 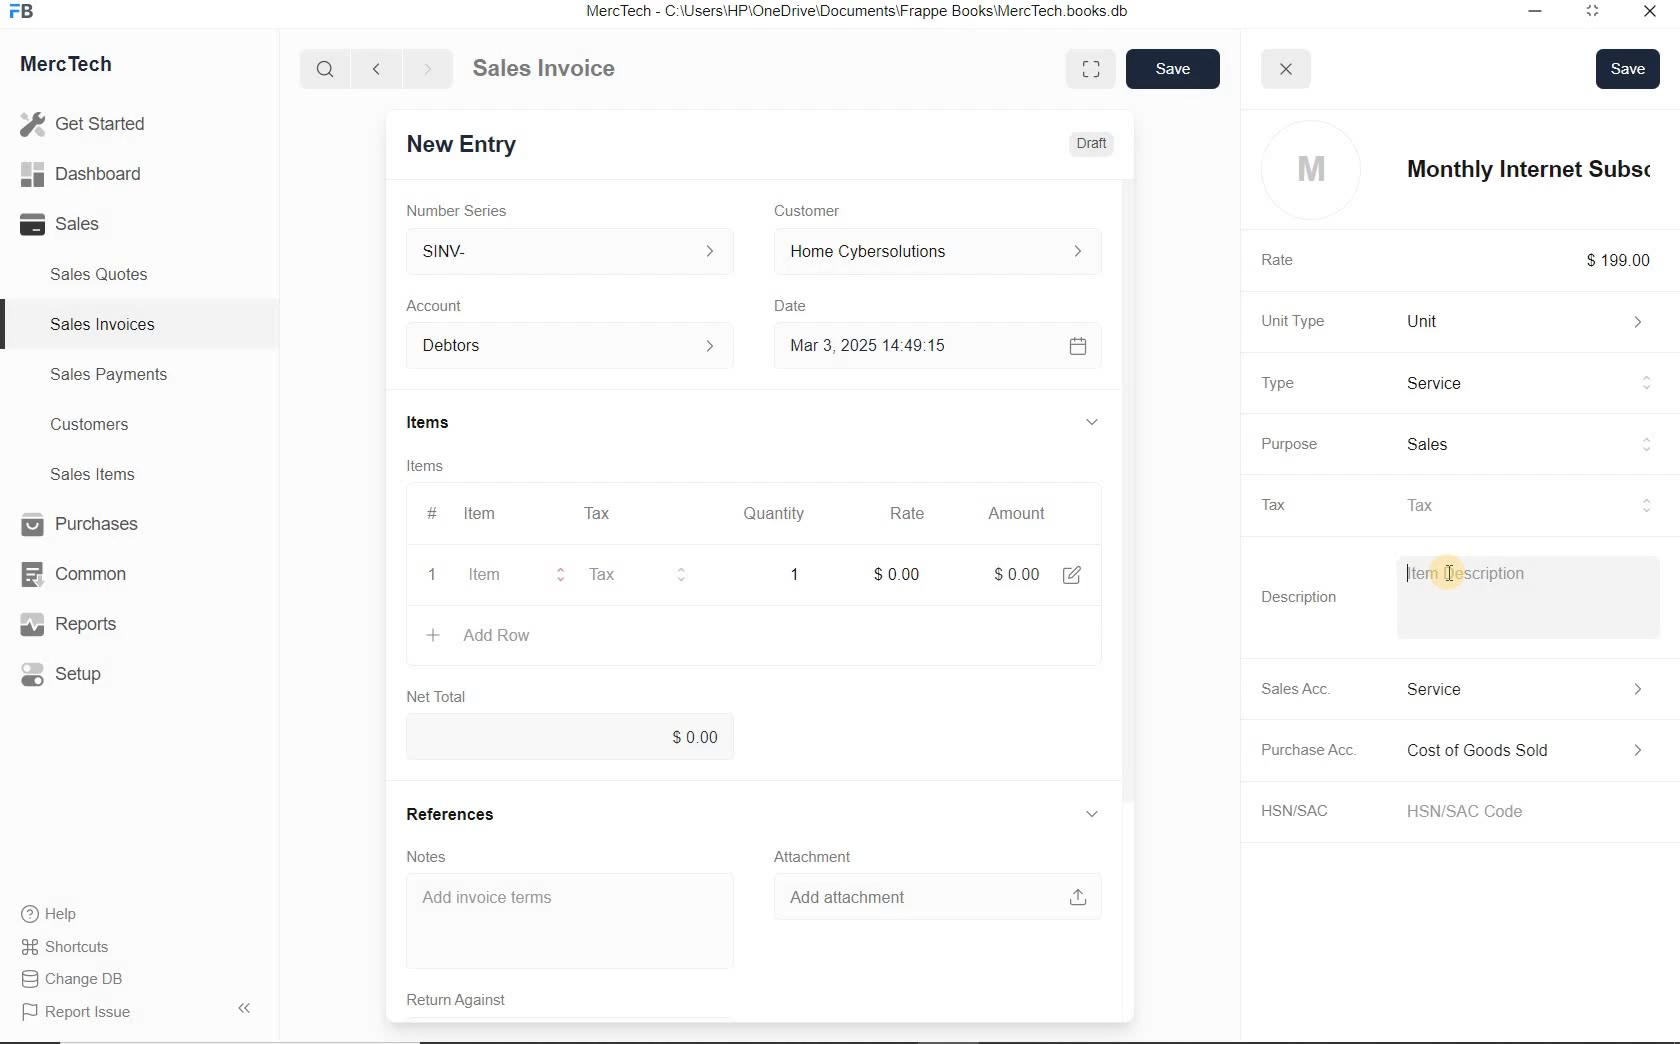 What do you see at coordinates (1519, 169) in the screenshot?
I see `item name` at bounding box center [1519, 169].